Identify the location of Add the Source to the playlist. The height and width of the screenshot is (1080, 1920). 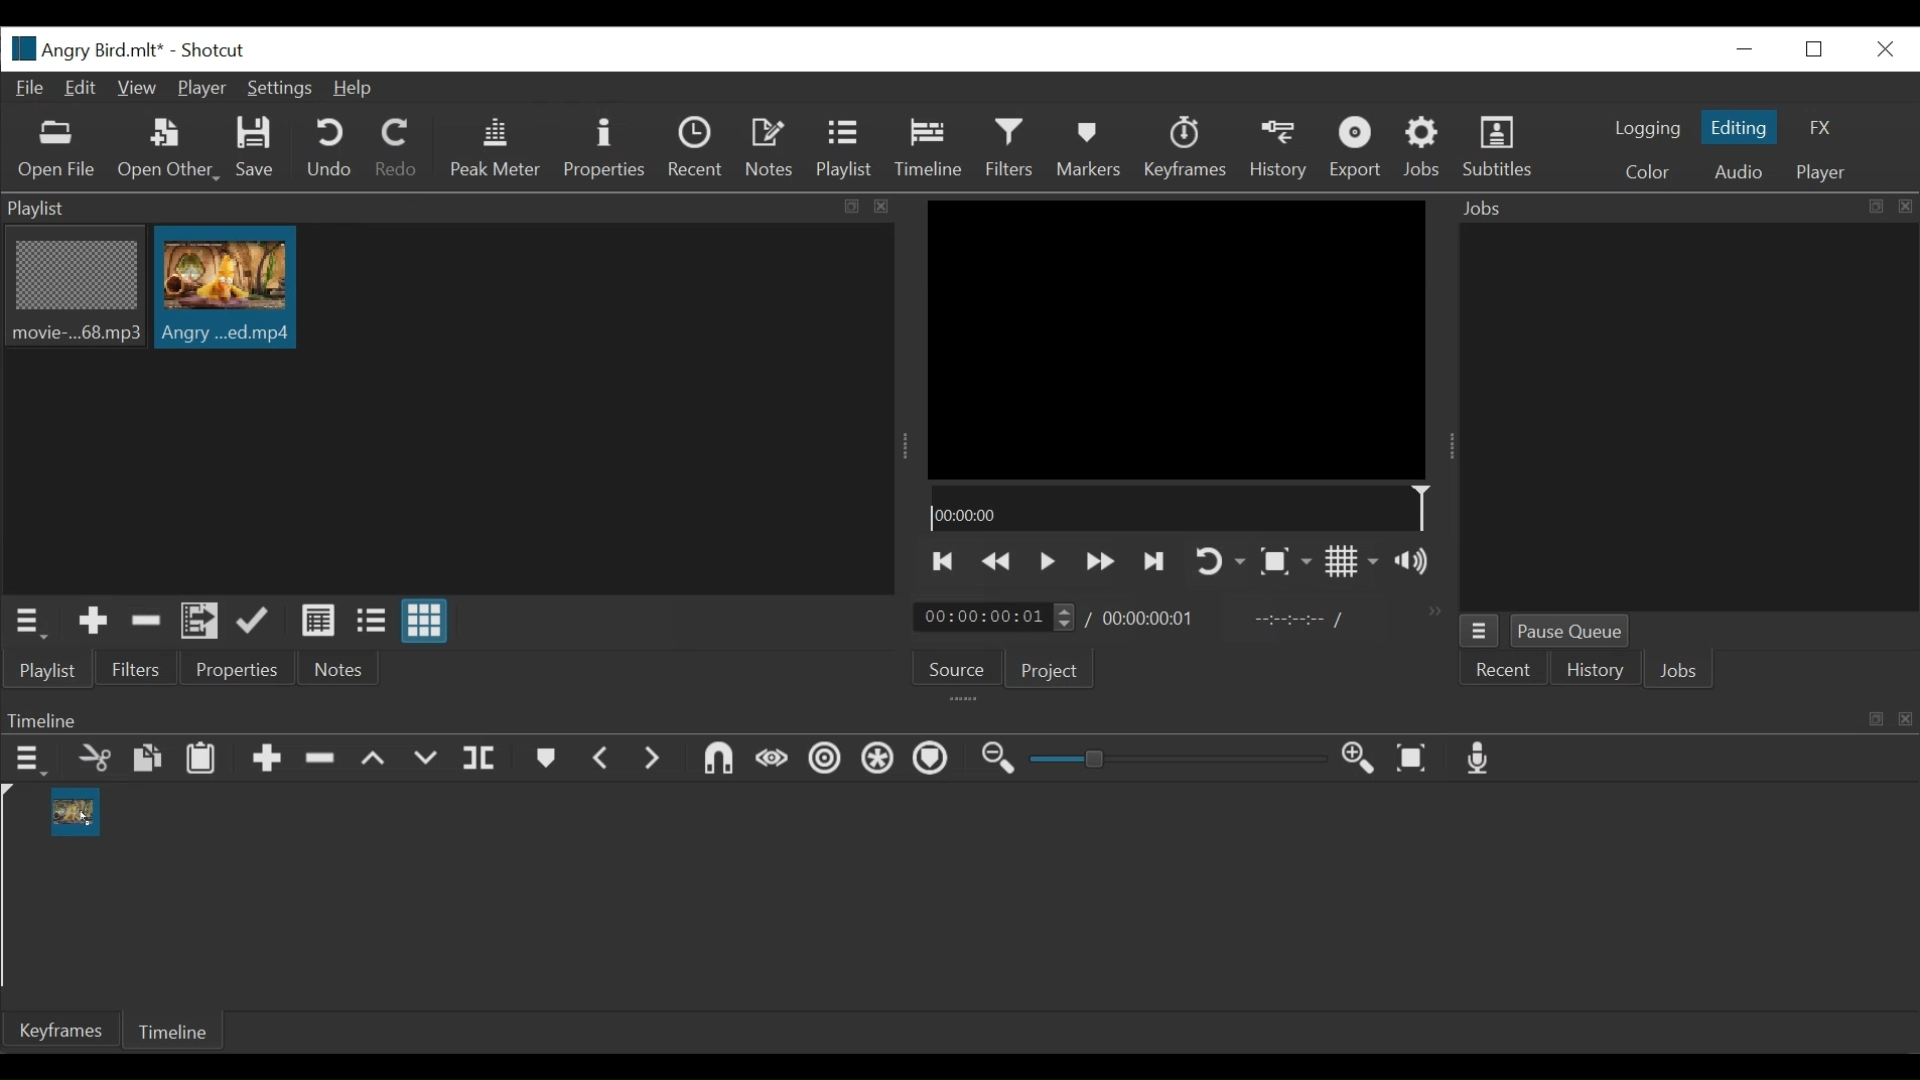
(94, 624).